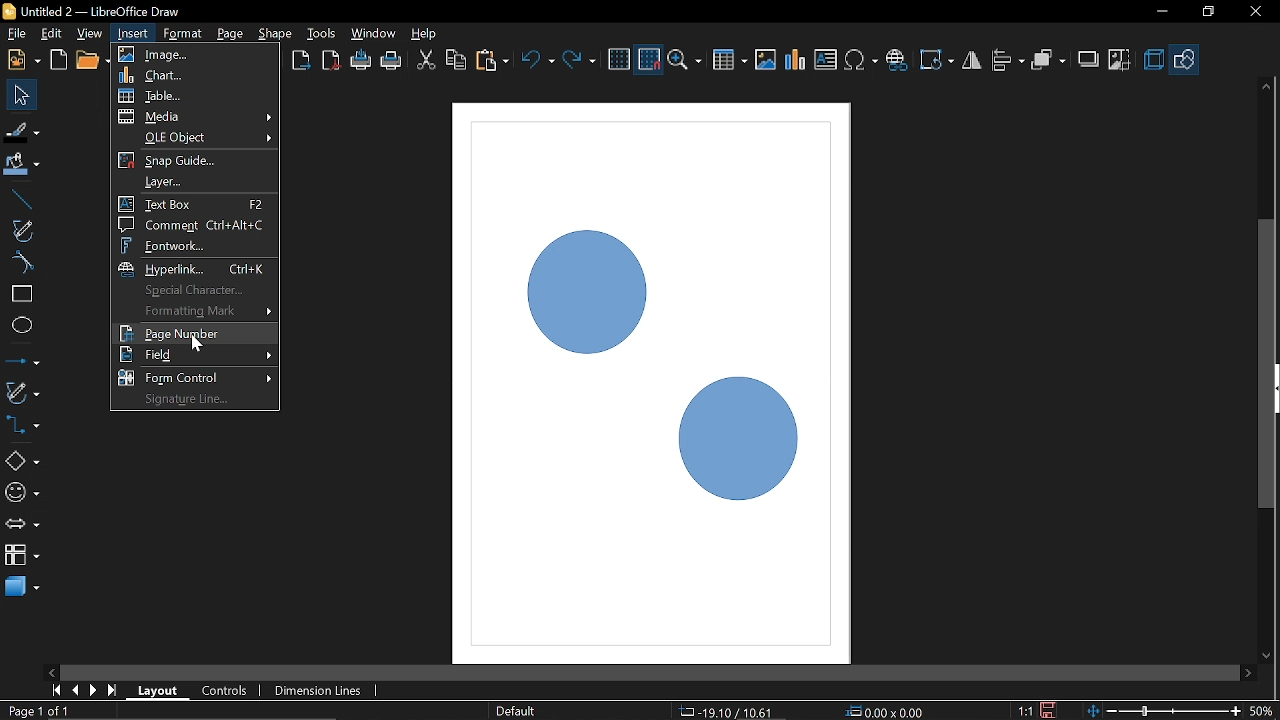 This screenshot has height=720, width=1280. Describe the element at coordinates (193, 203) in the screenshot. I see `Text box` at that location.